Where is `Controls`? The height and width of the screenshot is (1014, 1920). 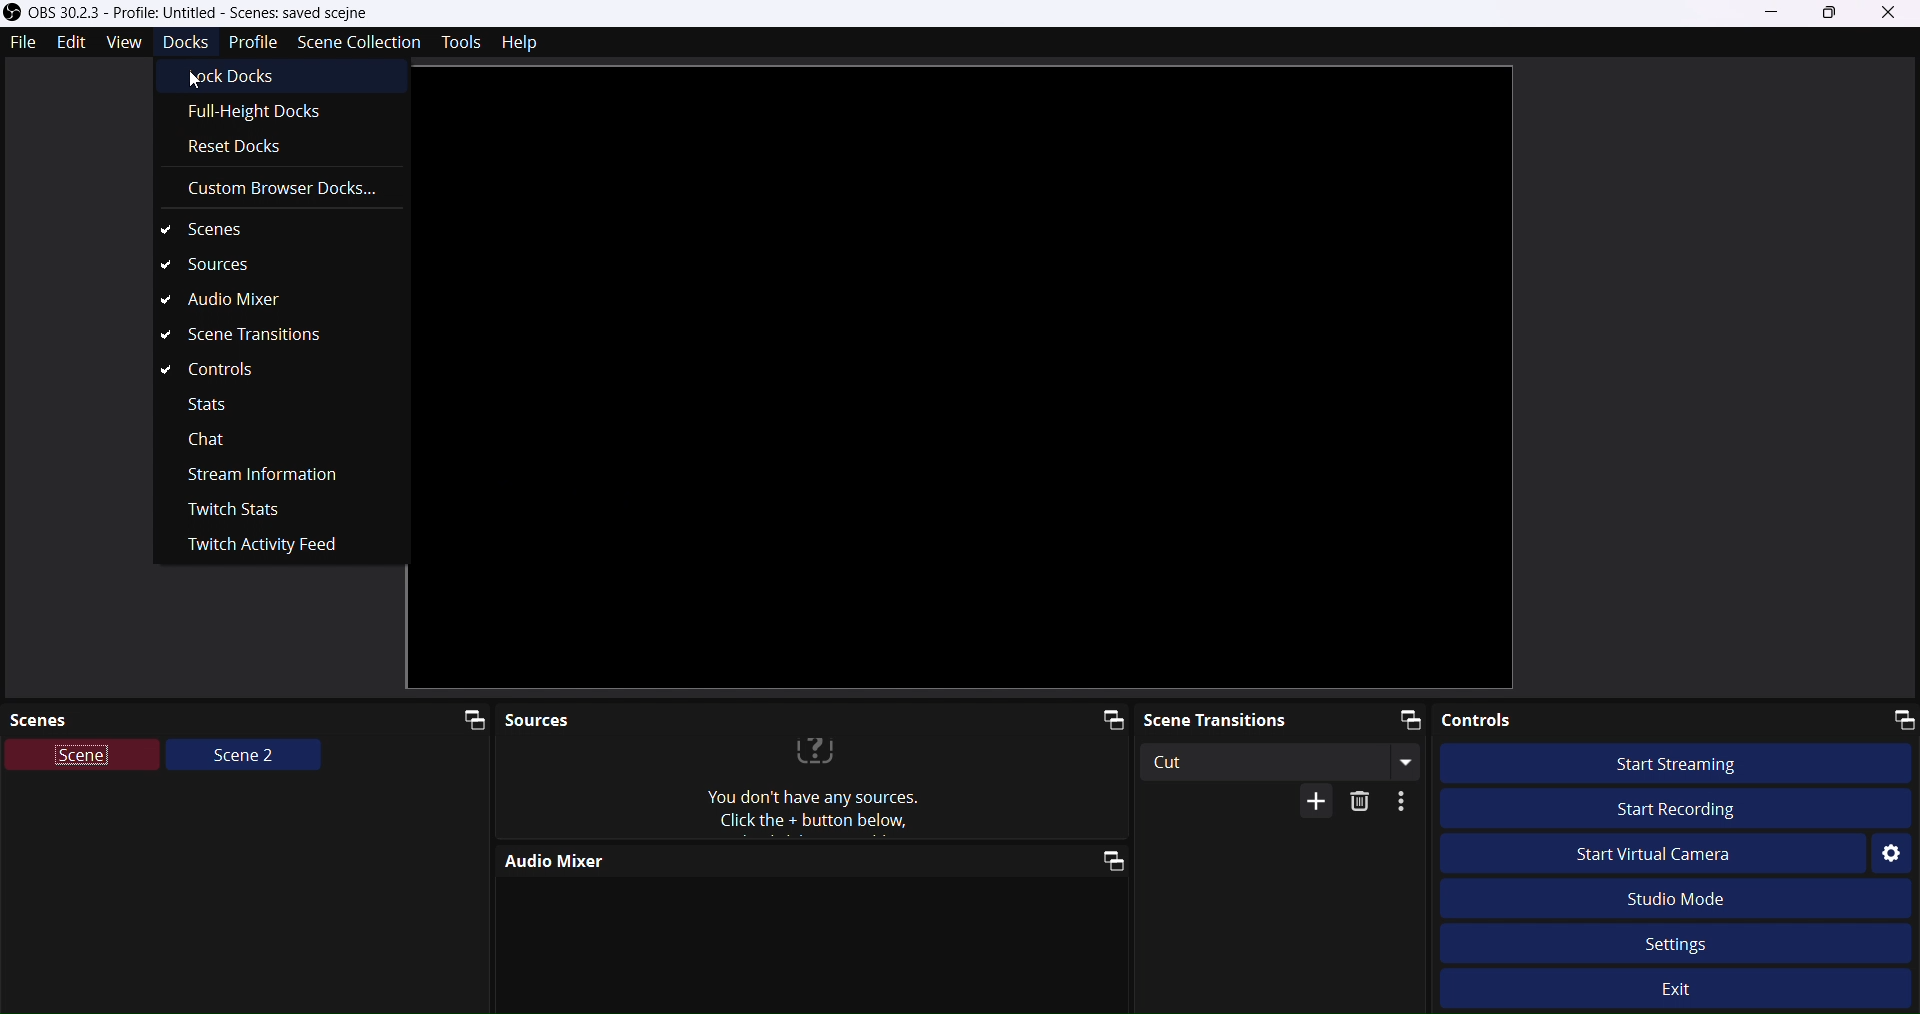 Controls is located at coordinates (219, 372).